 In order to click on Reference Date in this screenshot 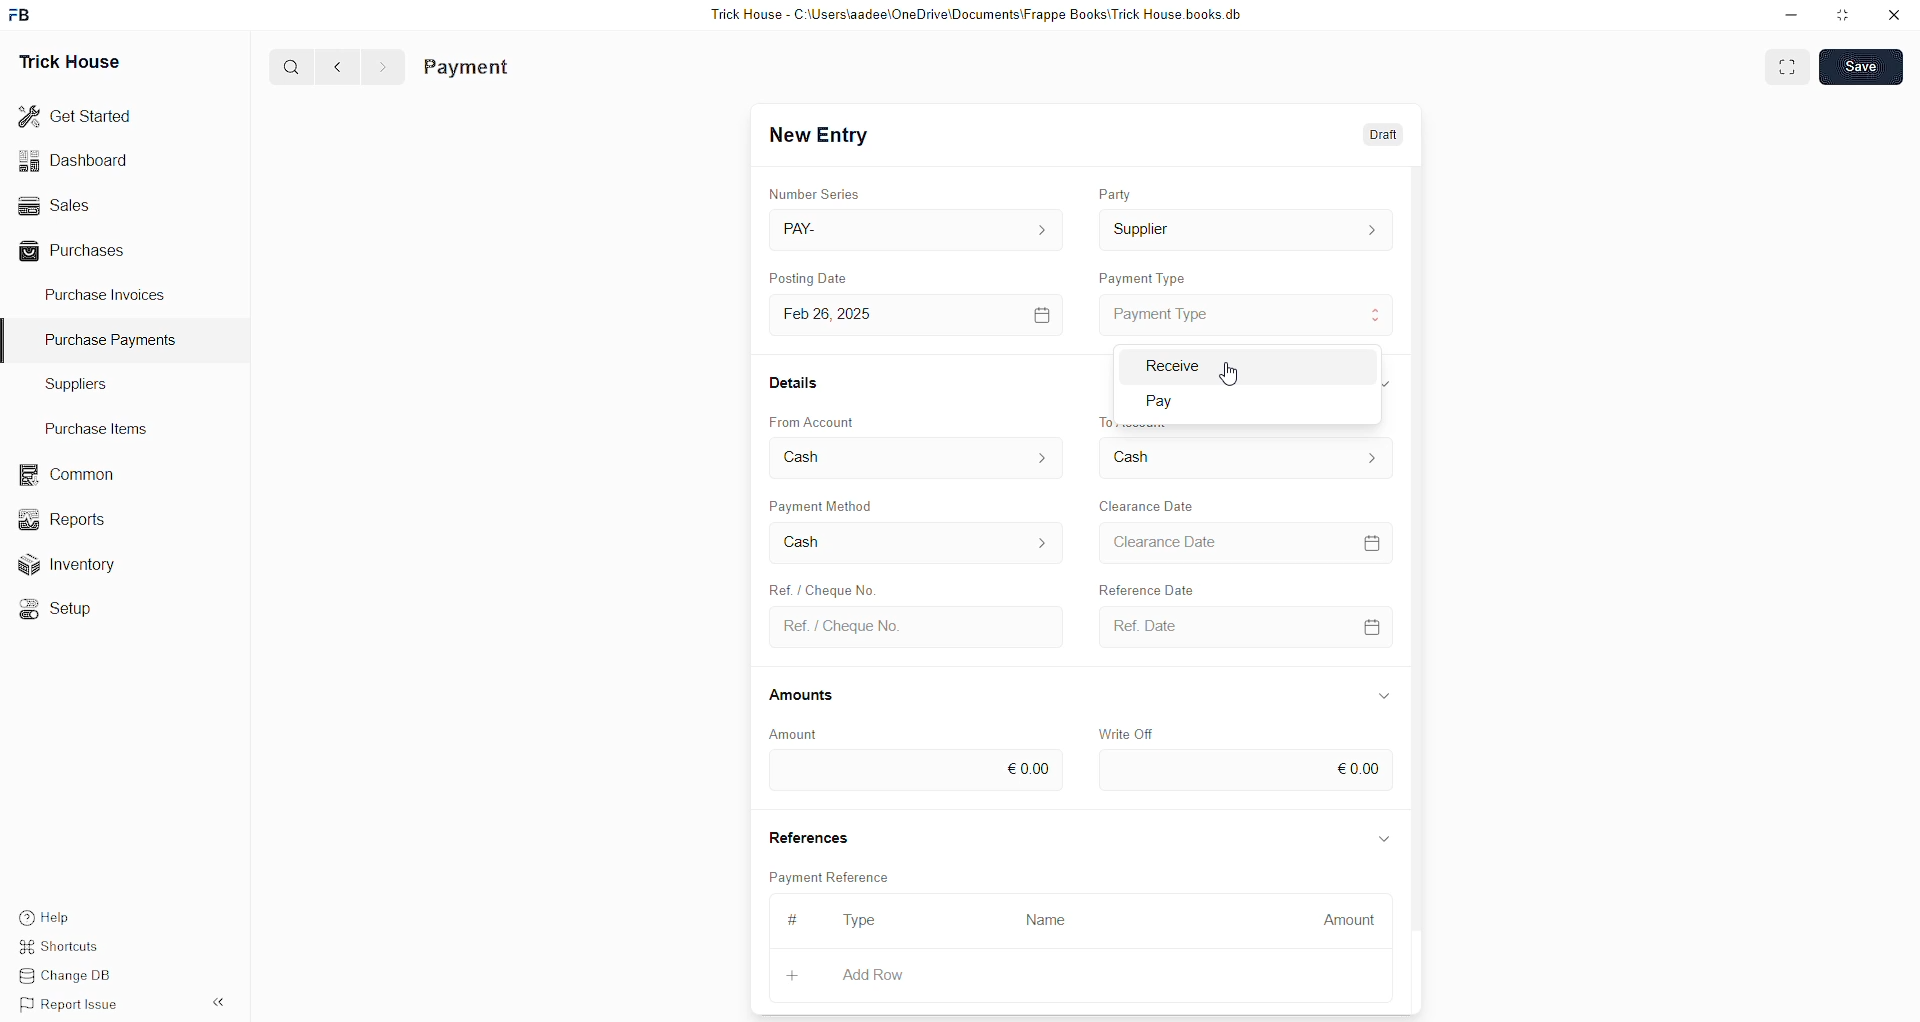, I will do `click(1169, 590)`.